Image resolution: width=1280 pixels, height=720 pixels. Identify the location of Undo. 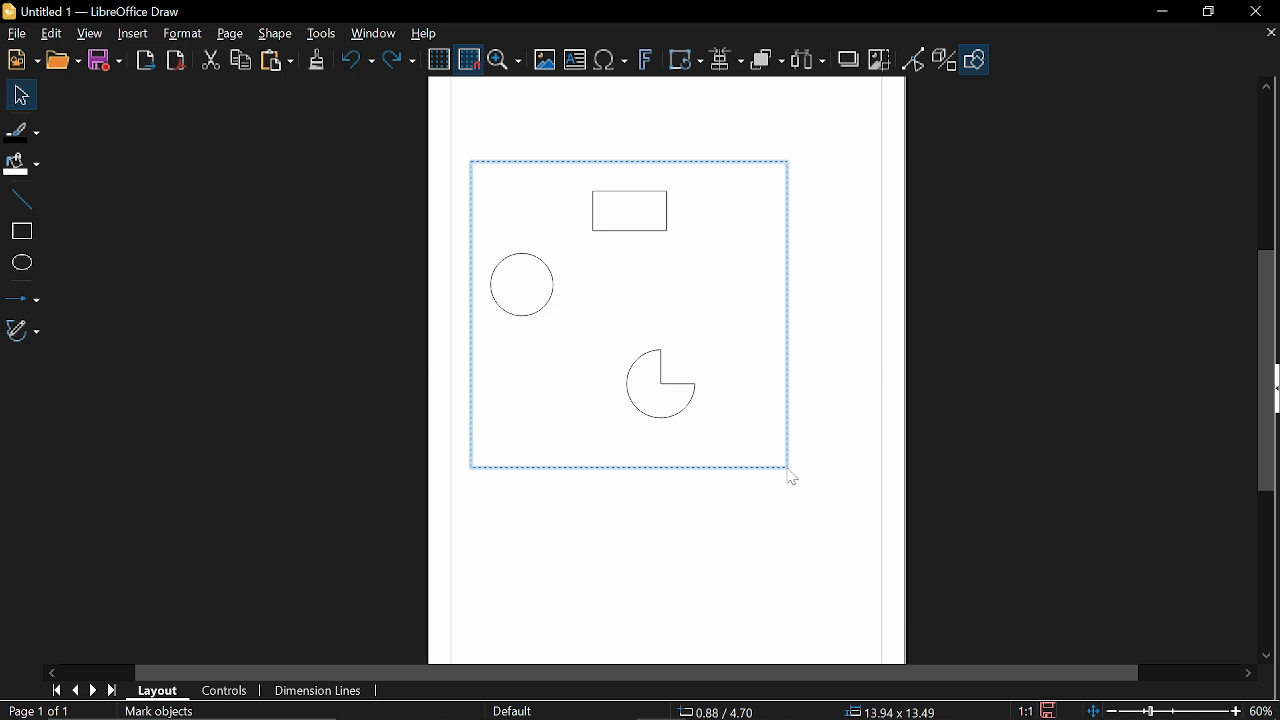
(356, 62).